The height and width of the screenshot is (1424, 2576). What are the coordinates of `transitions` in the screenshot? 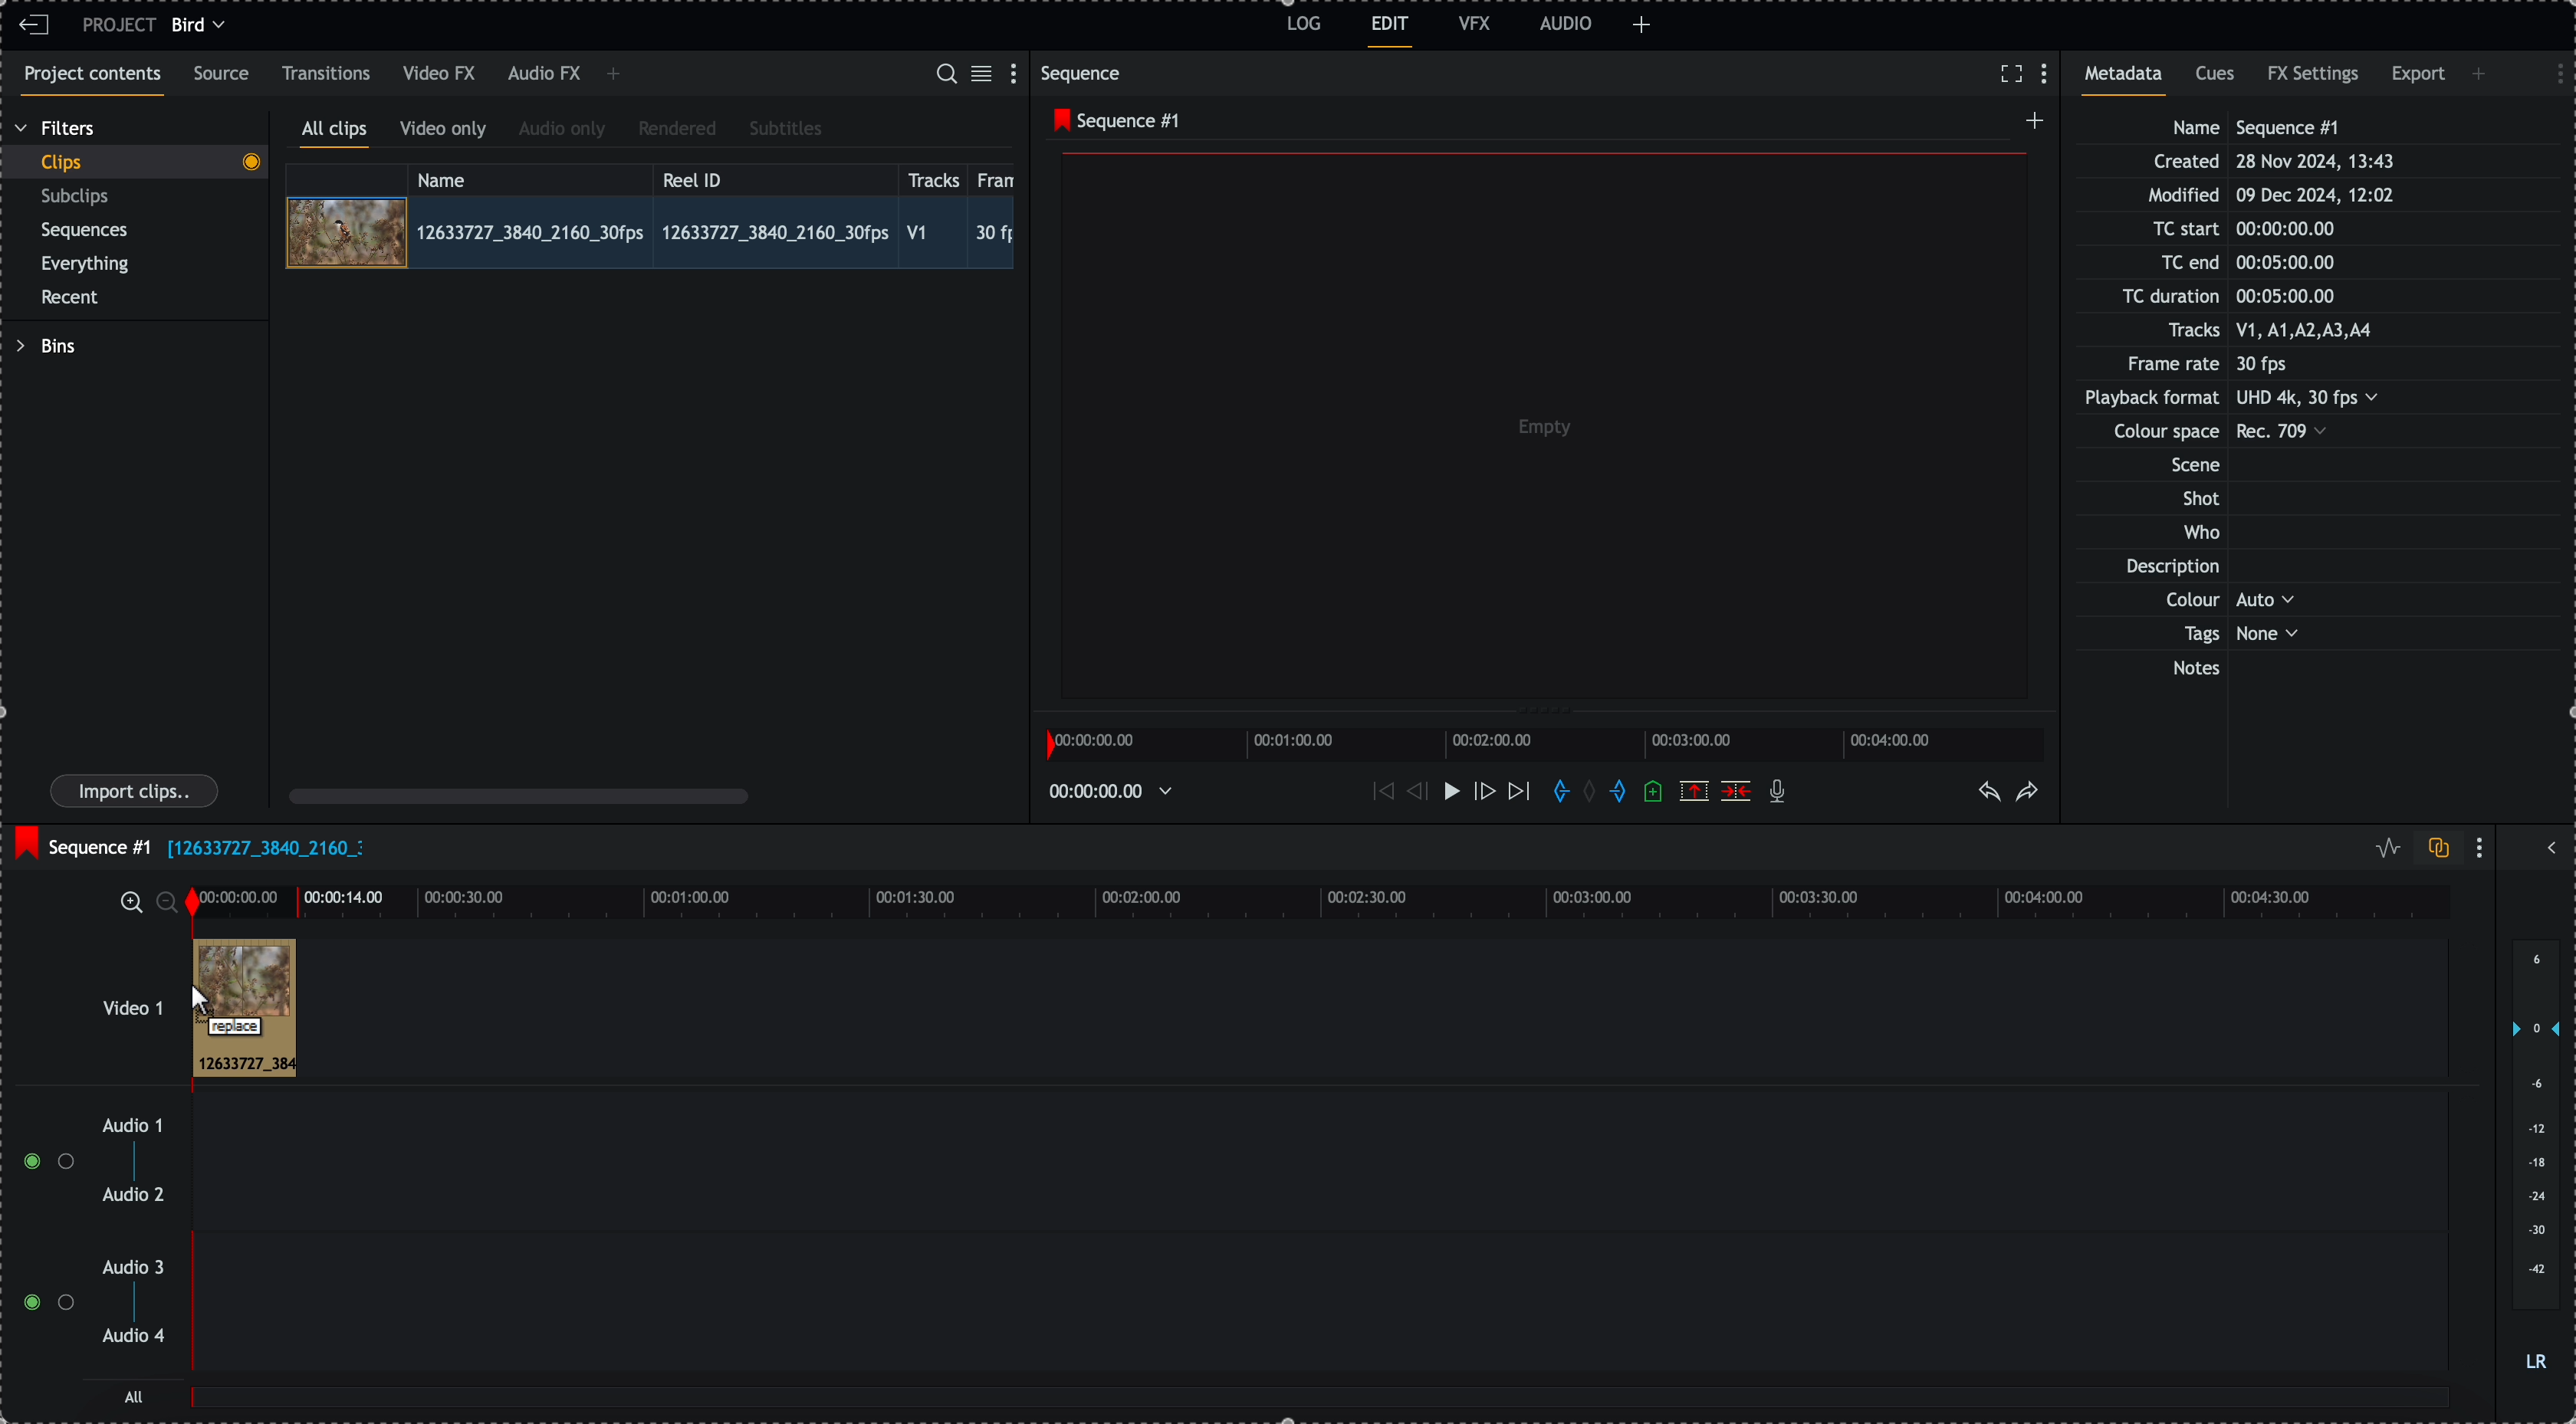 It's located at (327, 73).